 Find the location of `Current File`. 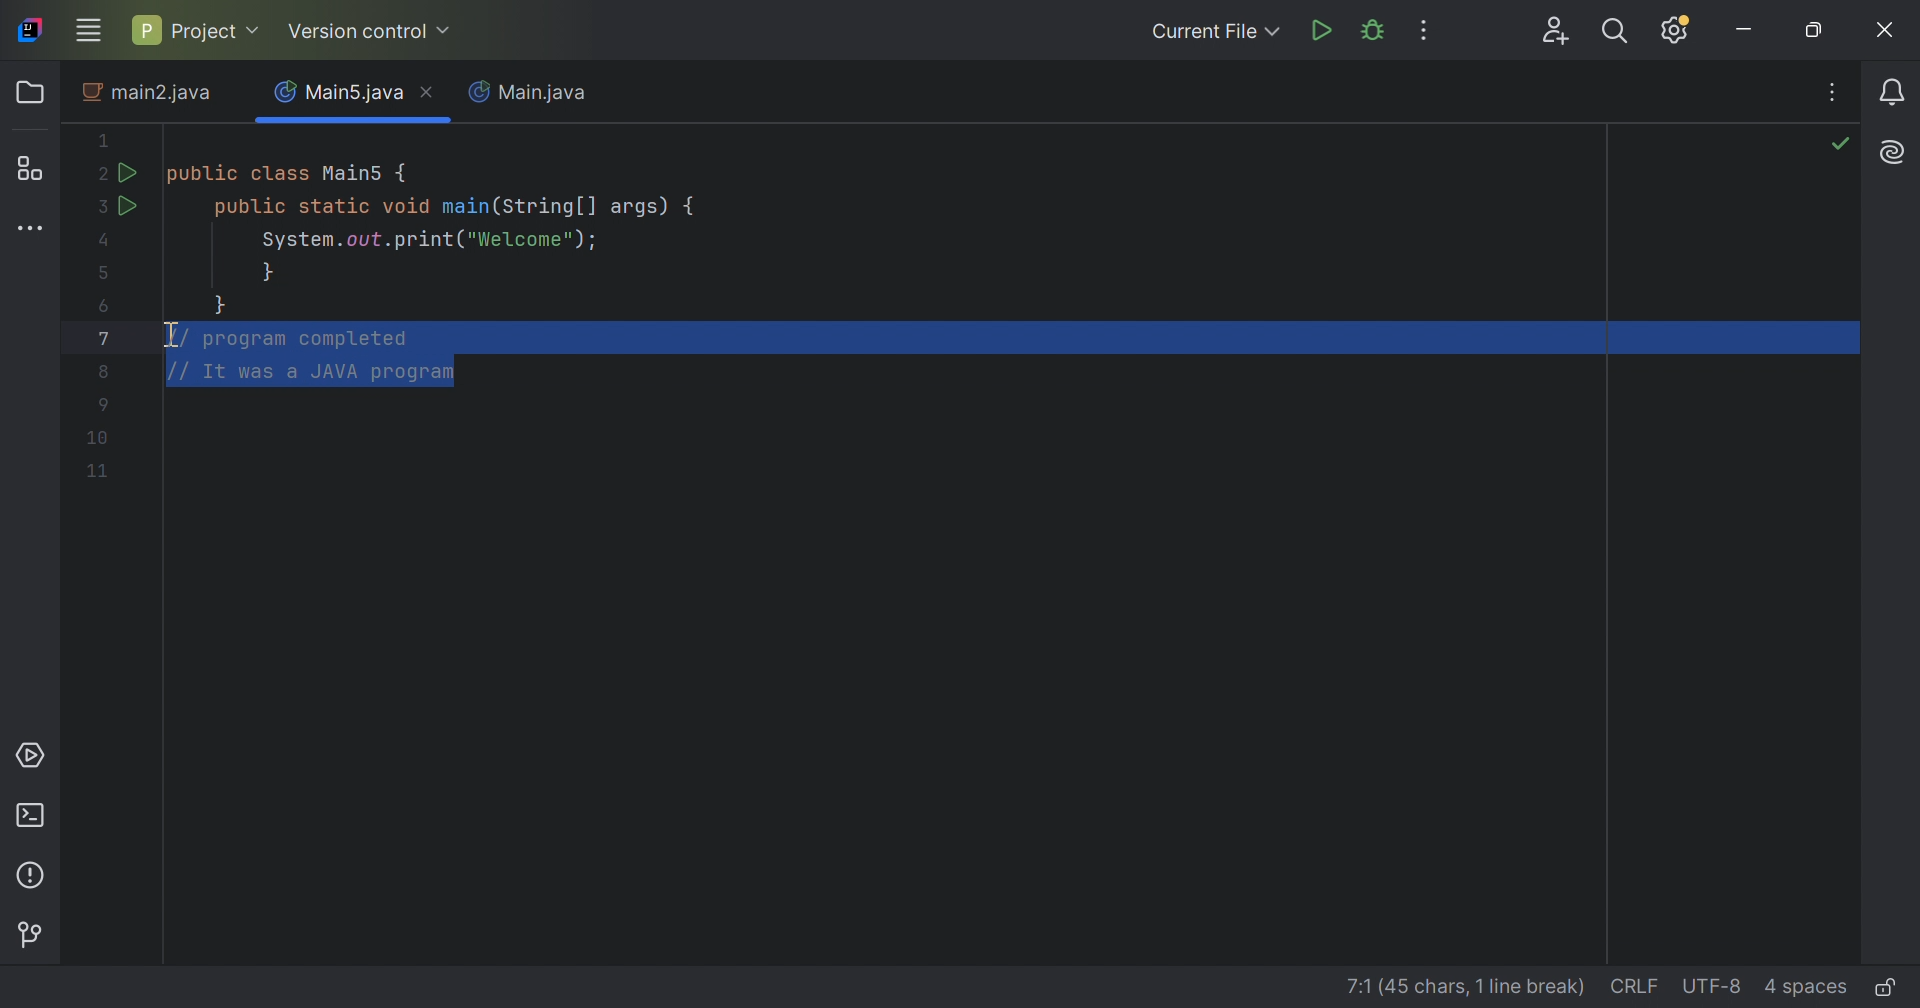

Current File is located at coordinates (1216, 32).